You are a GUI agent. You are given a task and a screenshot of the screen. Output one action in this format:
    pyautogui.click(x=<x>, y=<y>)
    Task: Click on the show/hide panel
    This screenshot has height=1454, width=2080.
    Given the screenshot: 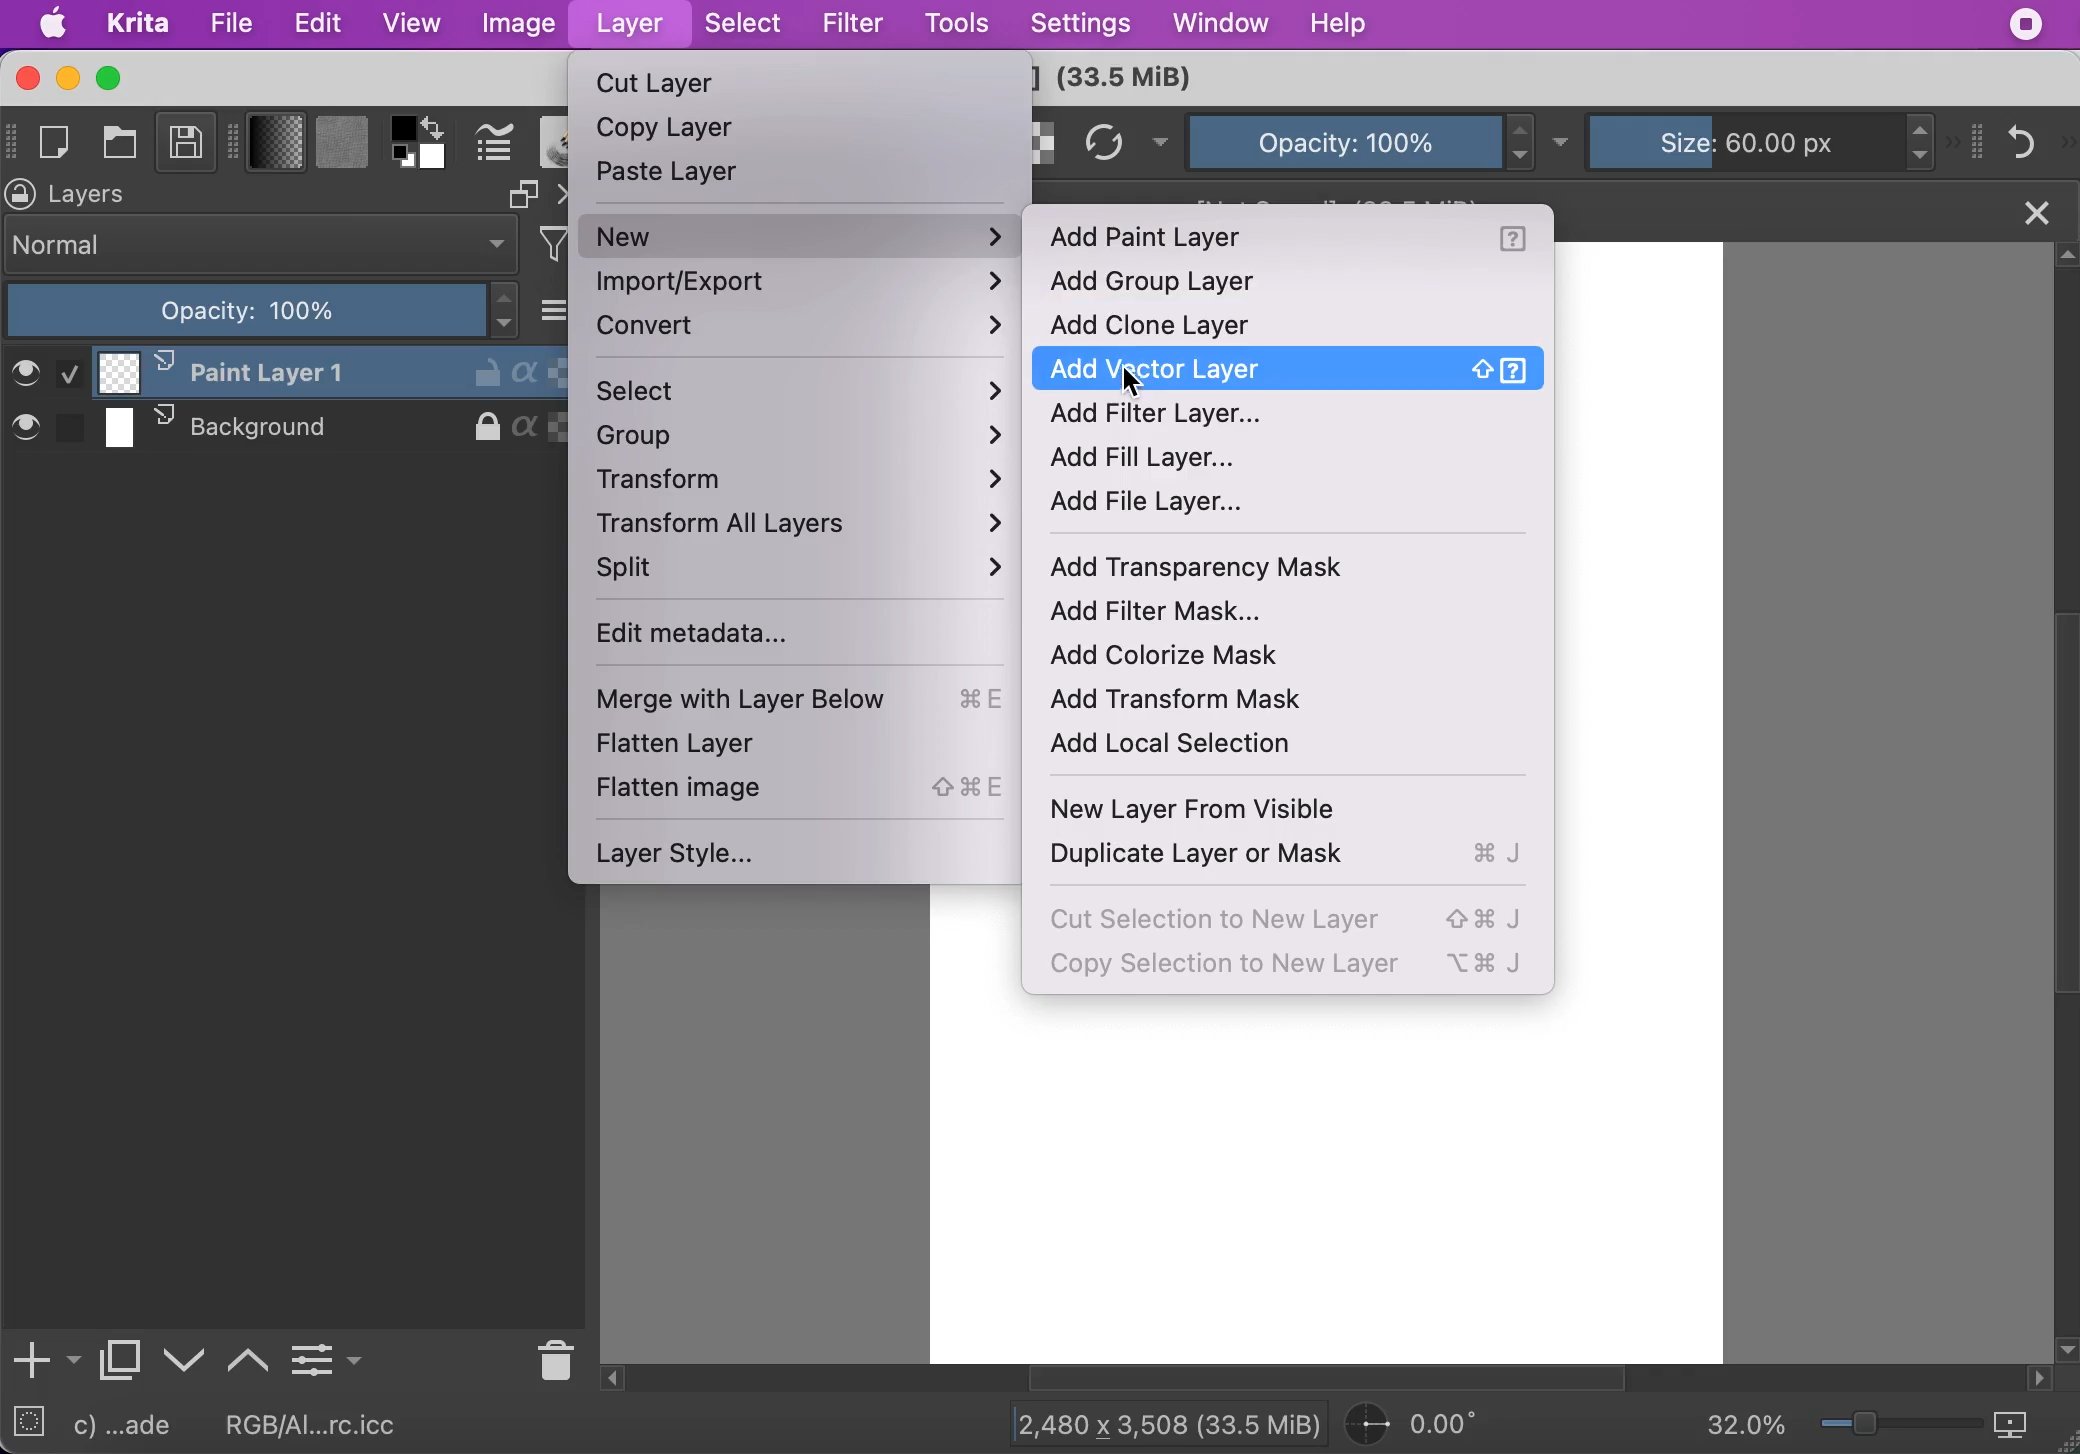 What is the action you would take?
    pyautogui.click(x=1979, y=140)
    